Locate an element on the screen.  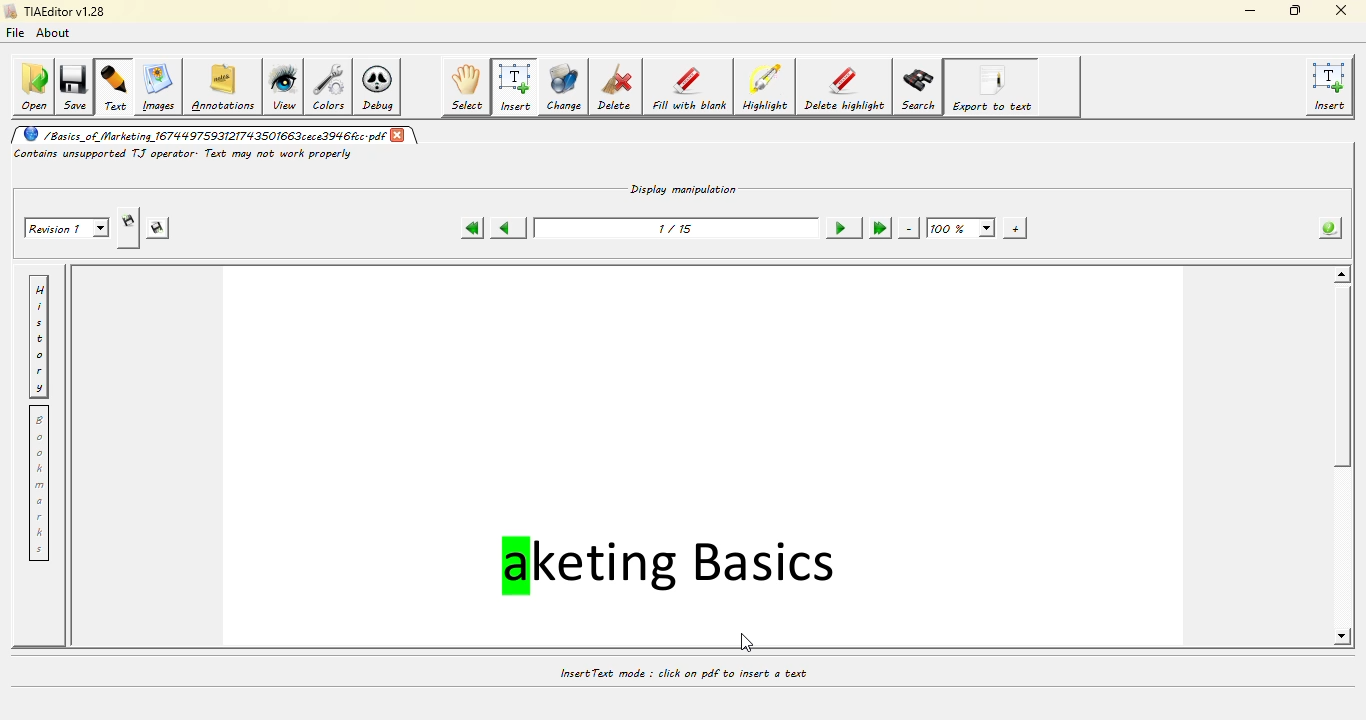
scroll up is located at coordinates (1340, 274).